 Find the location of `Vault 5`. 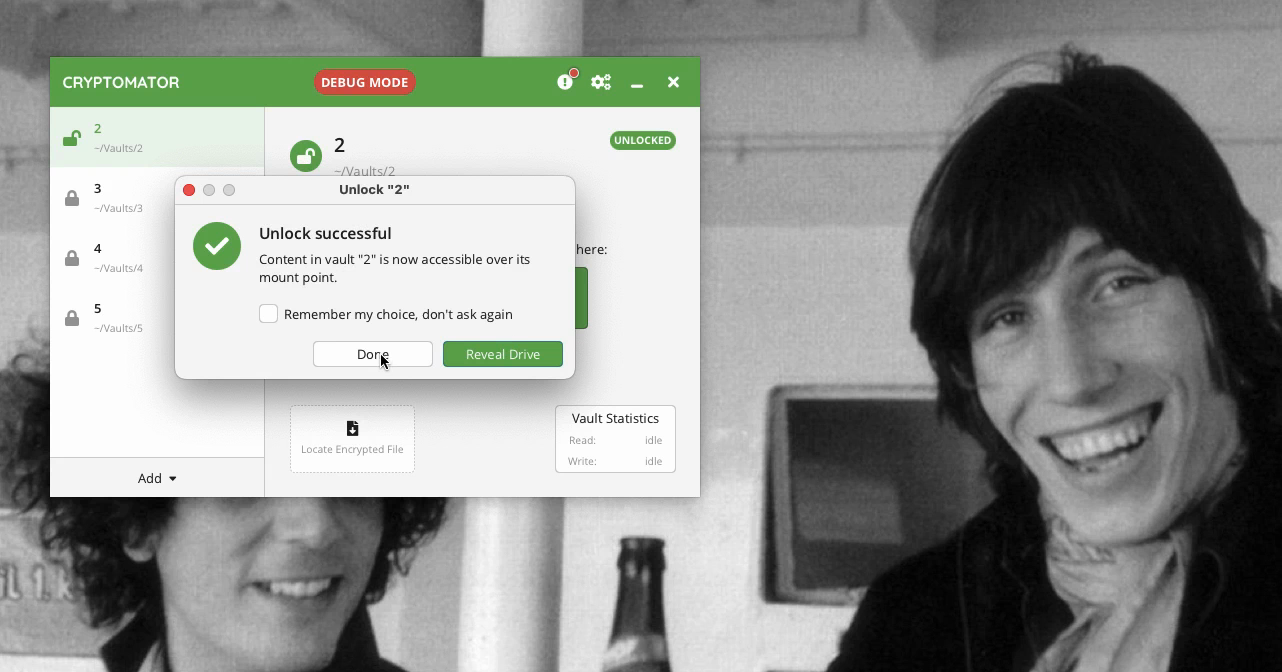

Vault 5 is located at coordinates (104, 319).